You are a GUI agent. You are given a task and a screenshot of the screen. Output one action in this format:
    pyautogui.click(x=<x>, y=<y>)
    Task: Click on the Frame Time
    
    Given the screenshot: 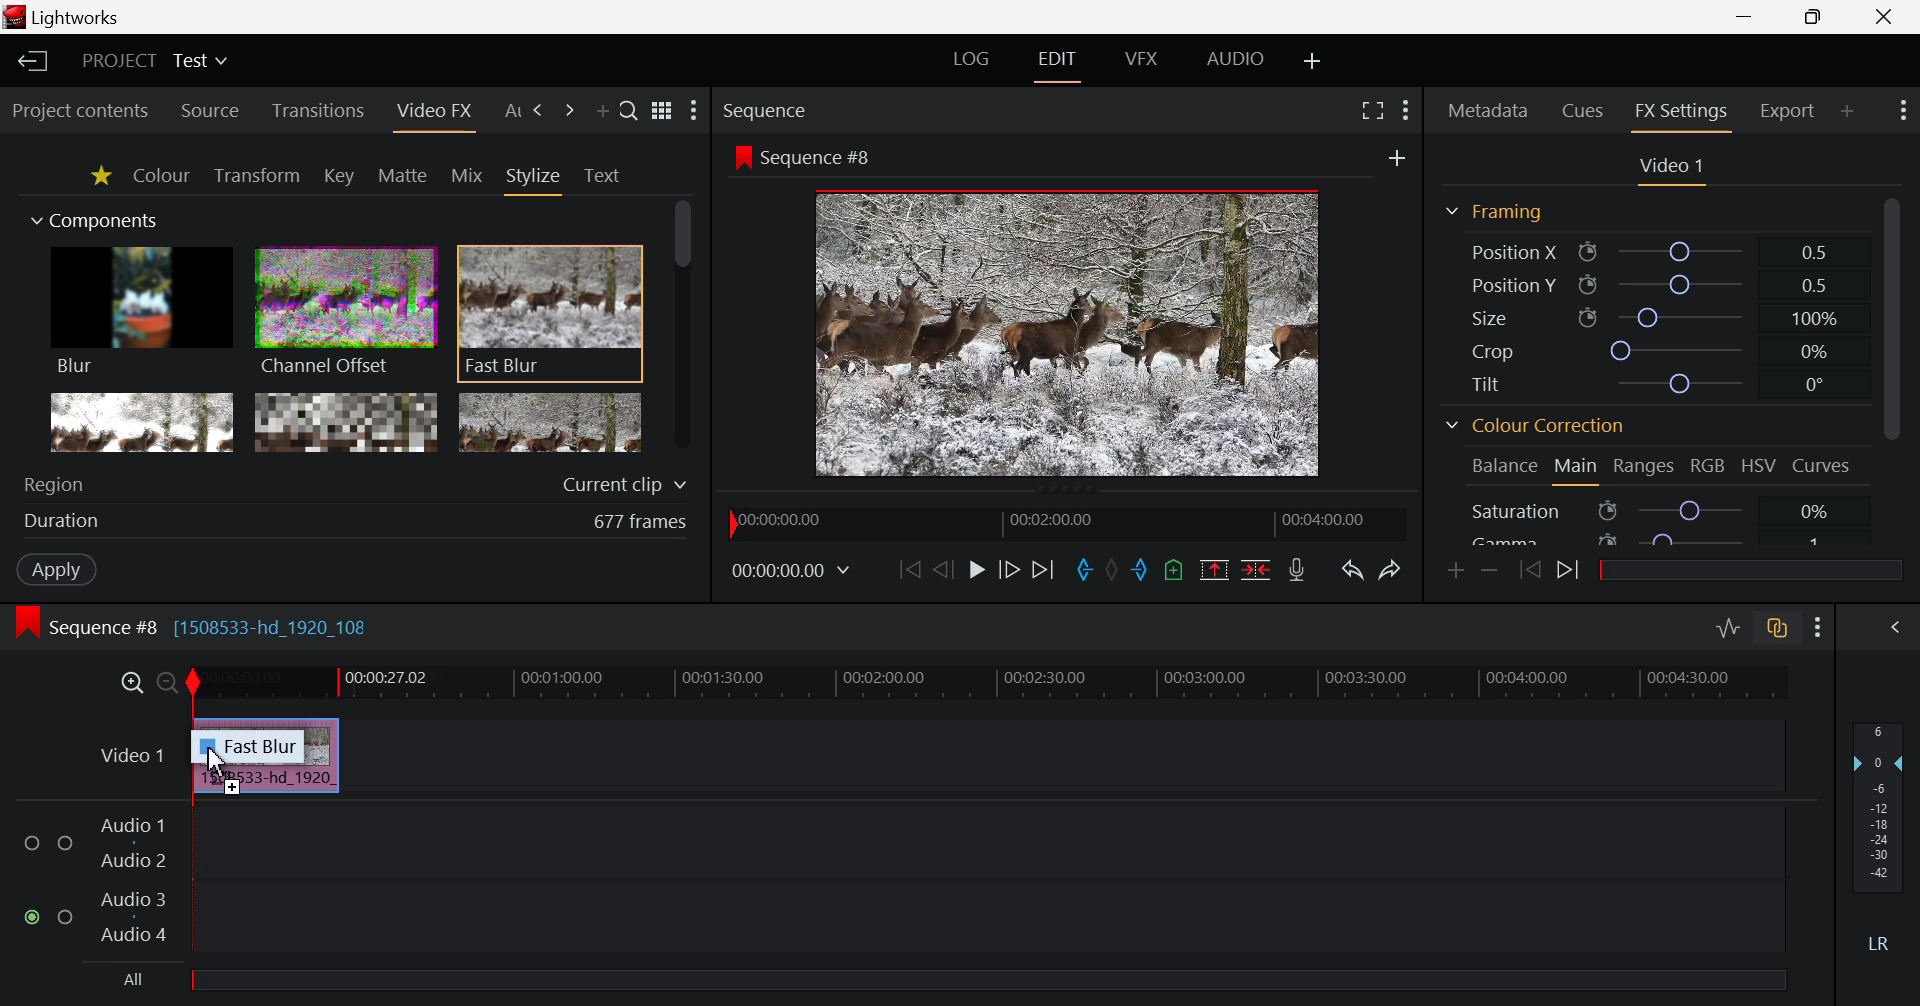 What is the action you would take?
    pyautogui.click(x=792, y=569)
    